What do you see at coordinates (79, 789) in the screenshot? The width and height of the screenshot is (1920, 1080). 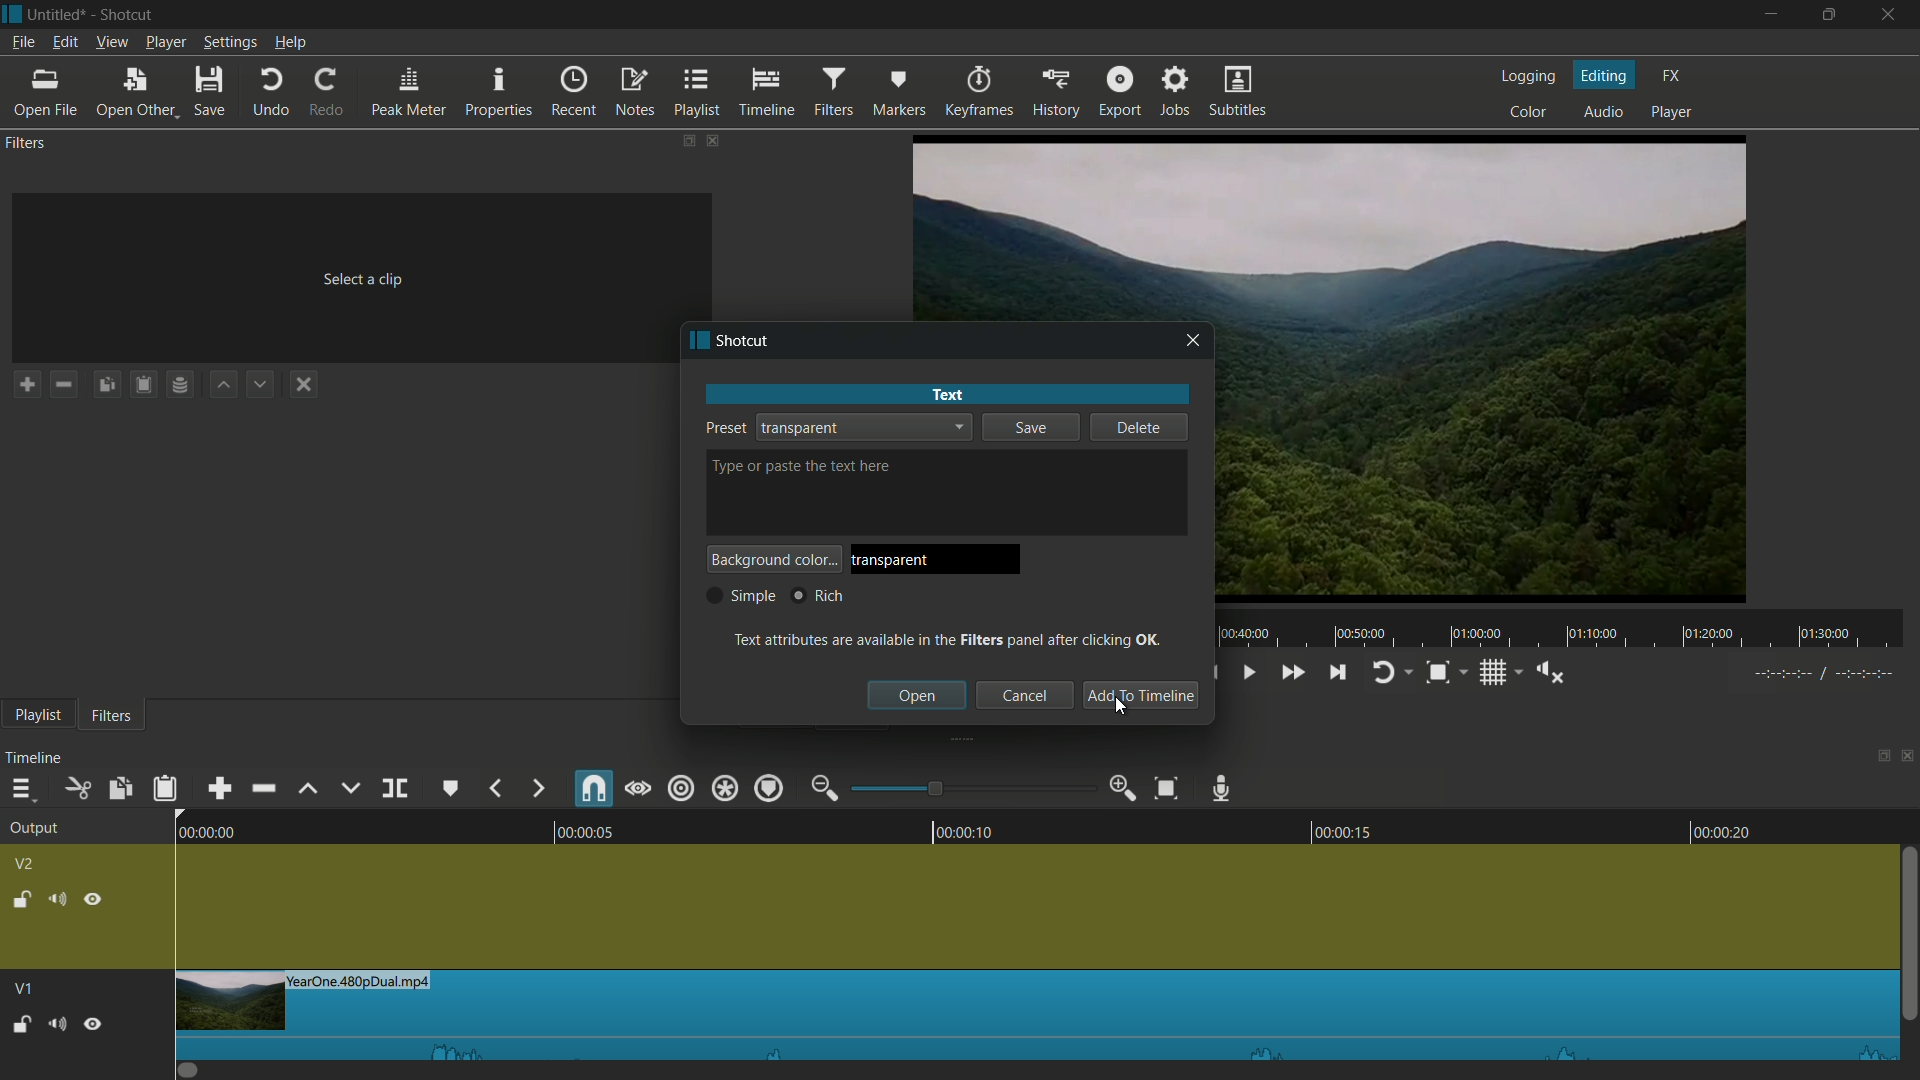 I see `cut` at bounding box center [79, 789].